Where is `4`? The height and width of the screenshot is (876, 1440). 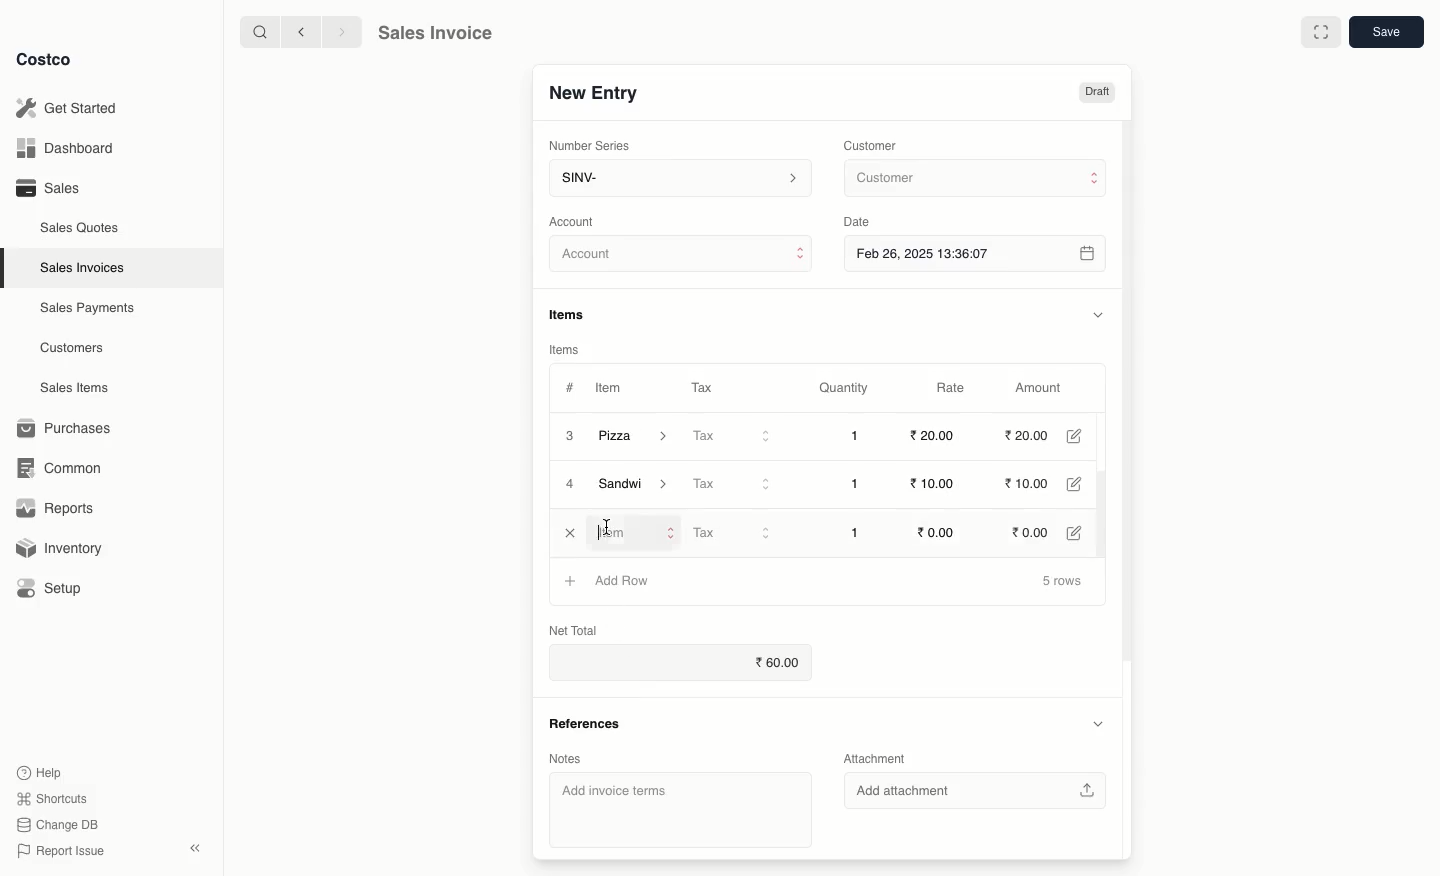
4 is located at coordinates (571, 485).